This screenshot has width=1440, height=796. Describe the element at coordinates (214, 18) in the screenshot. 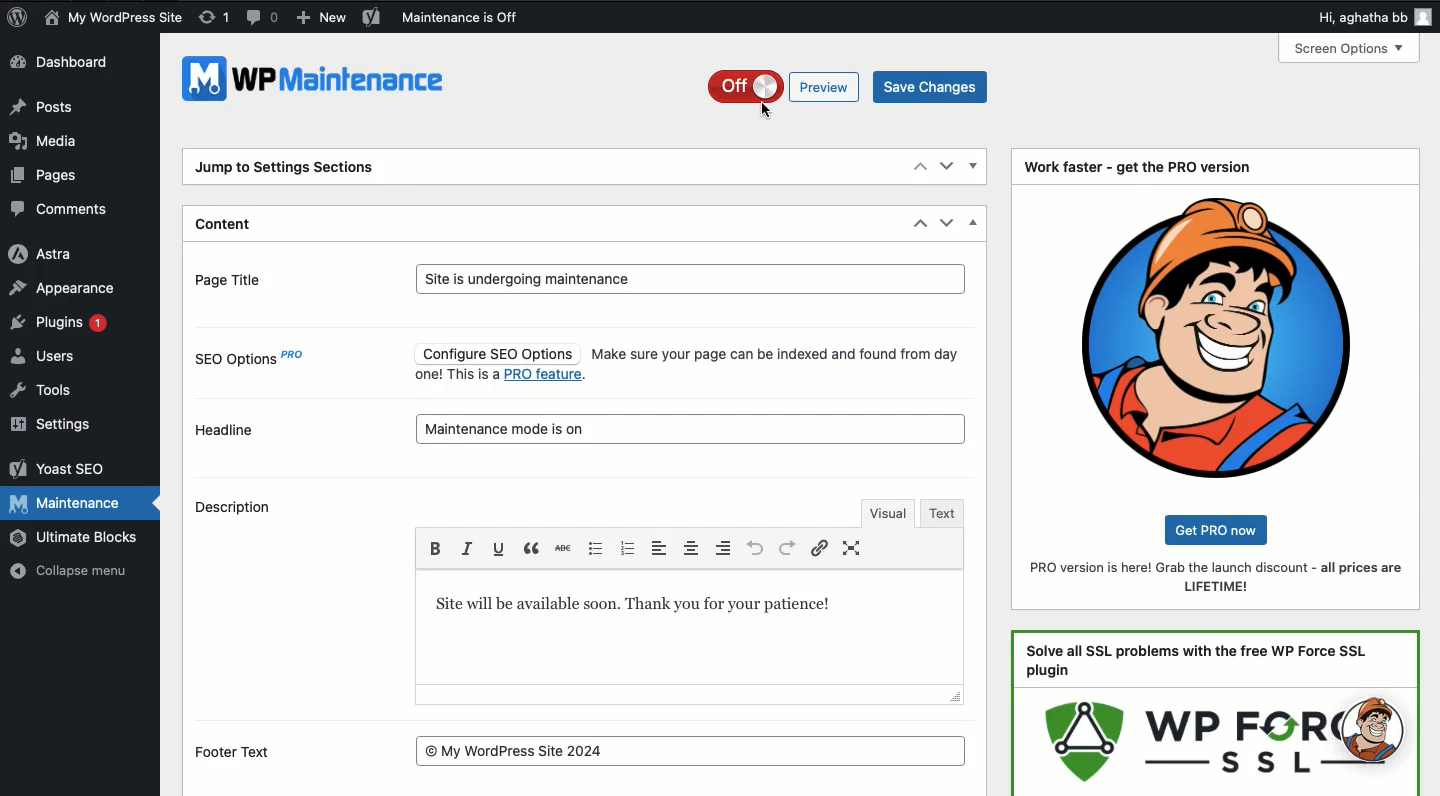

I see `Revision` at that location.